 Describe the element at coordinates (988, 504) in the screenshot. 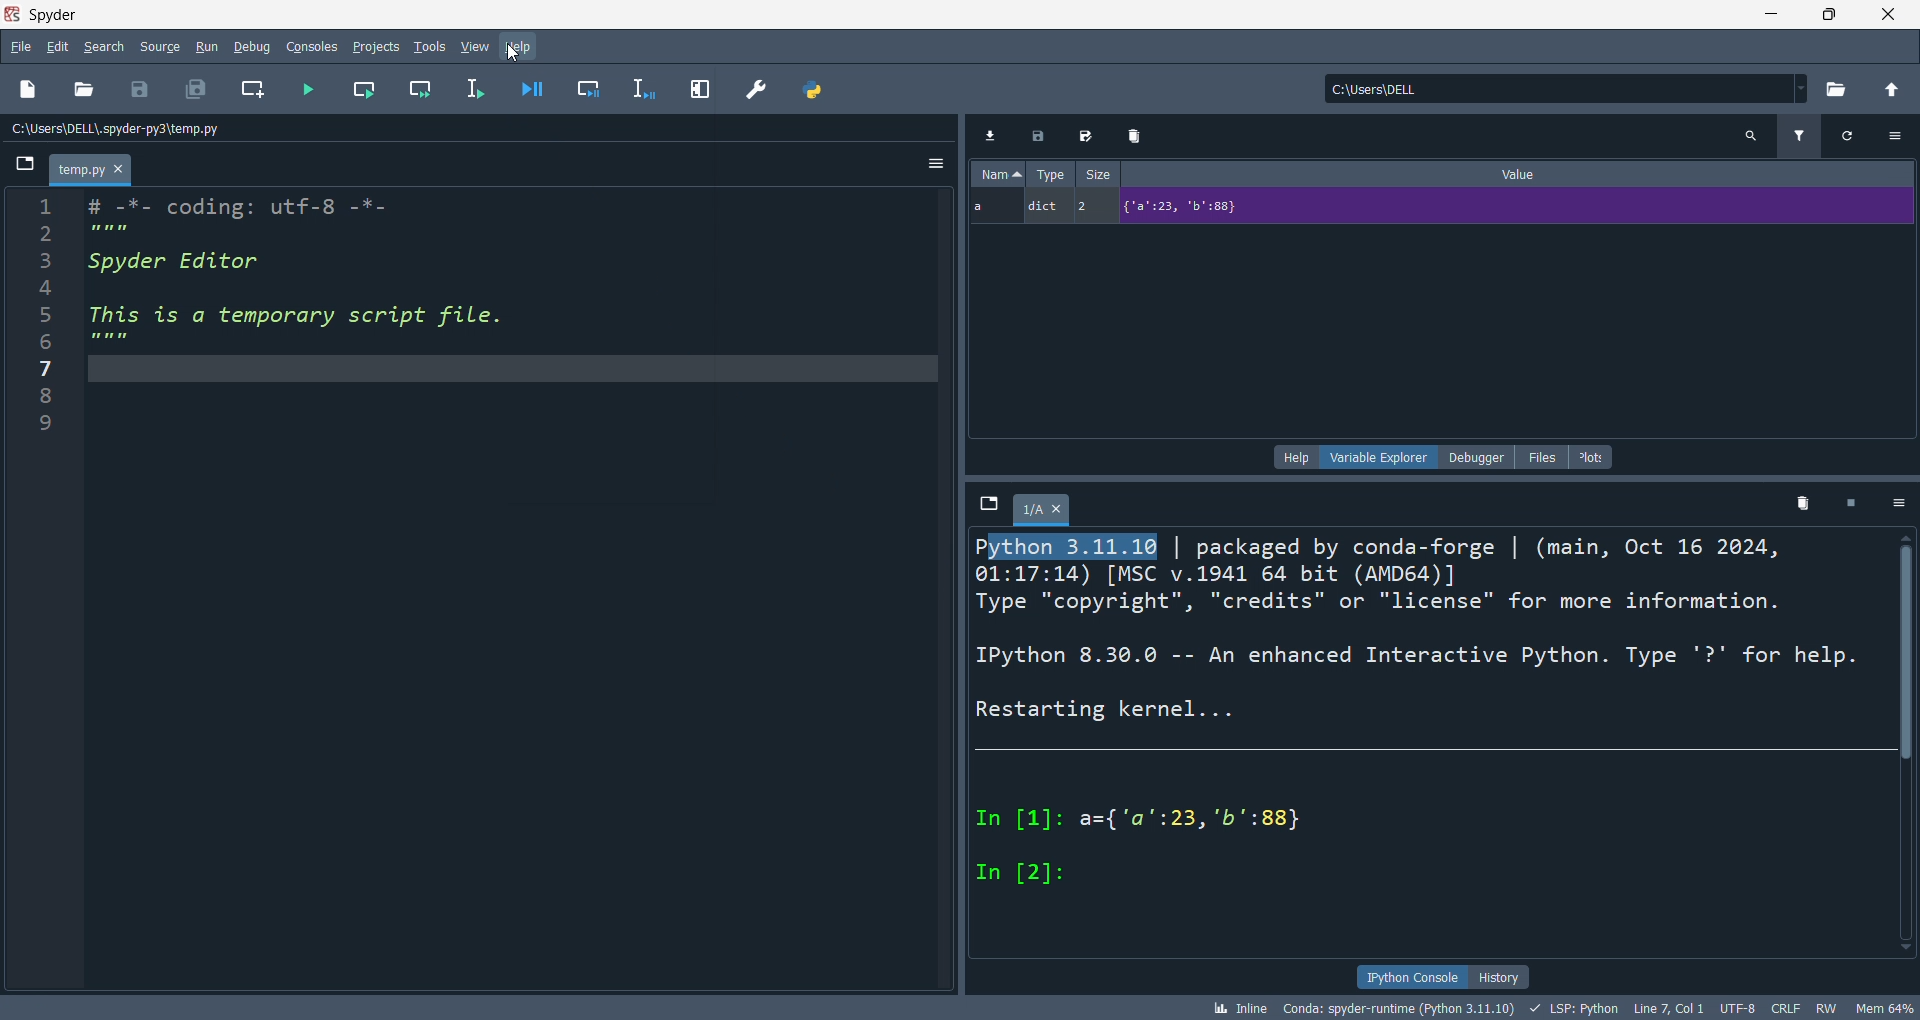

I see `File` at that location.